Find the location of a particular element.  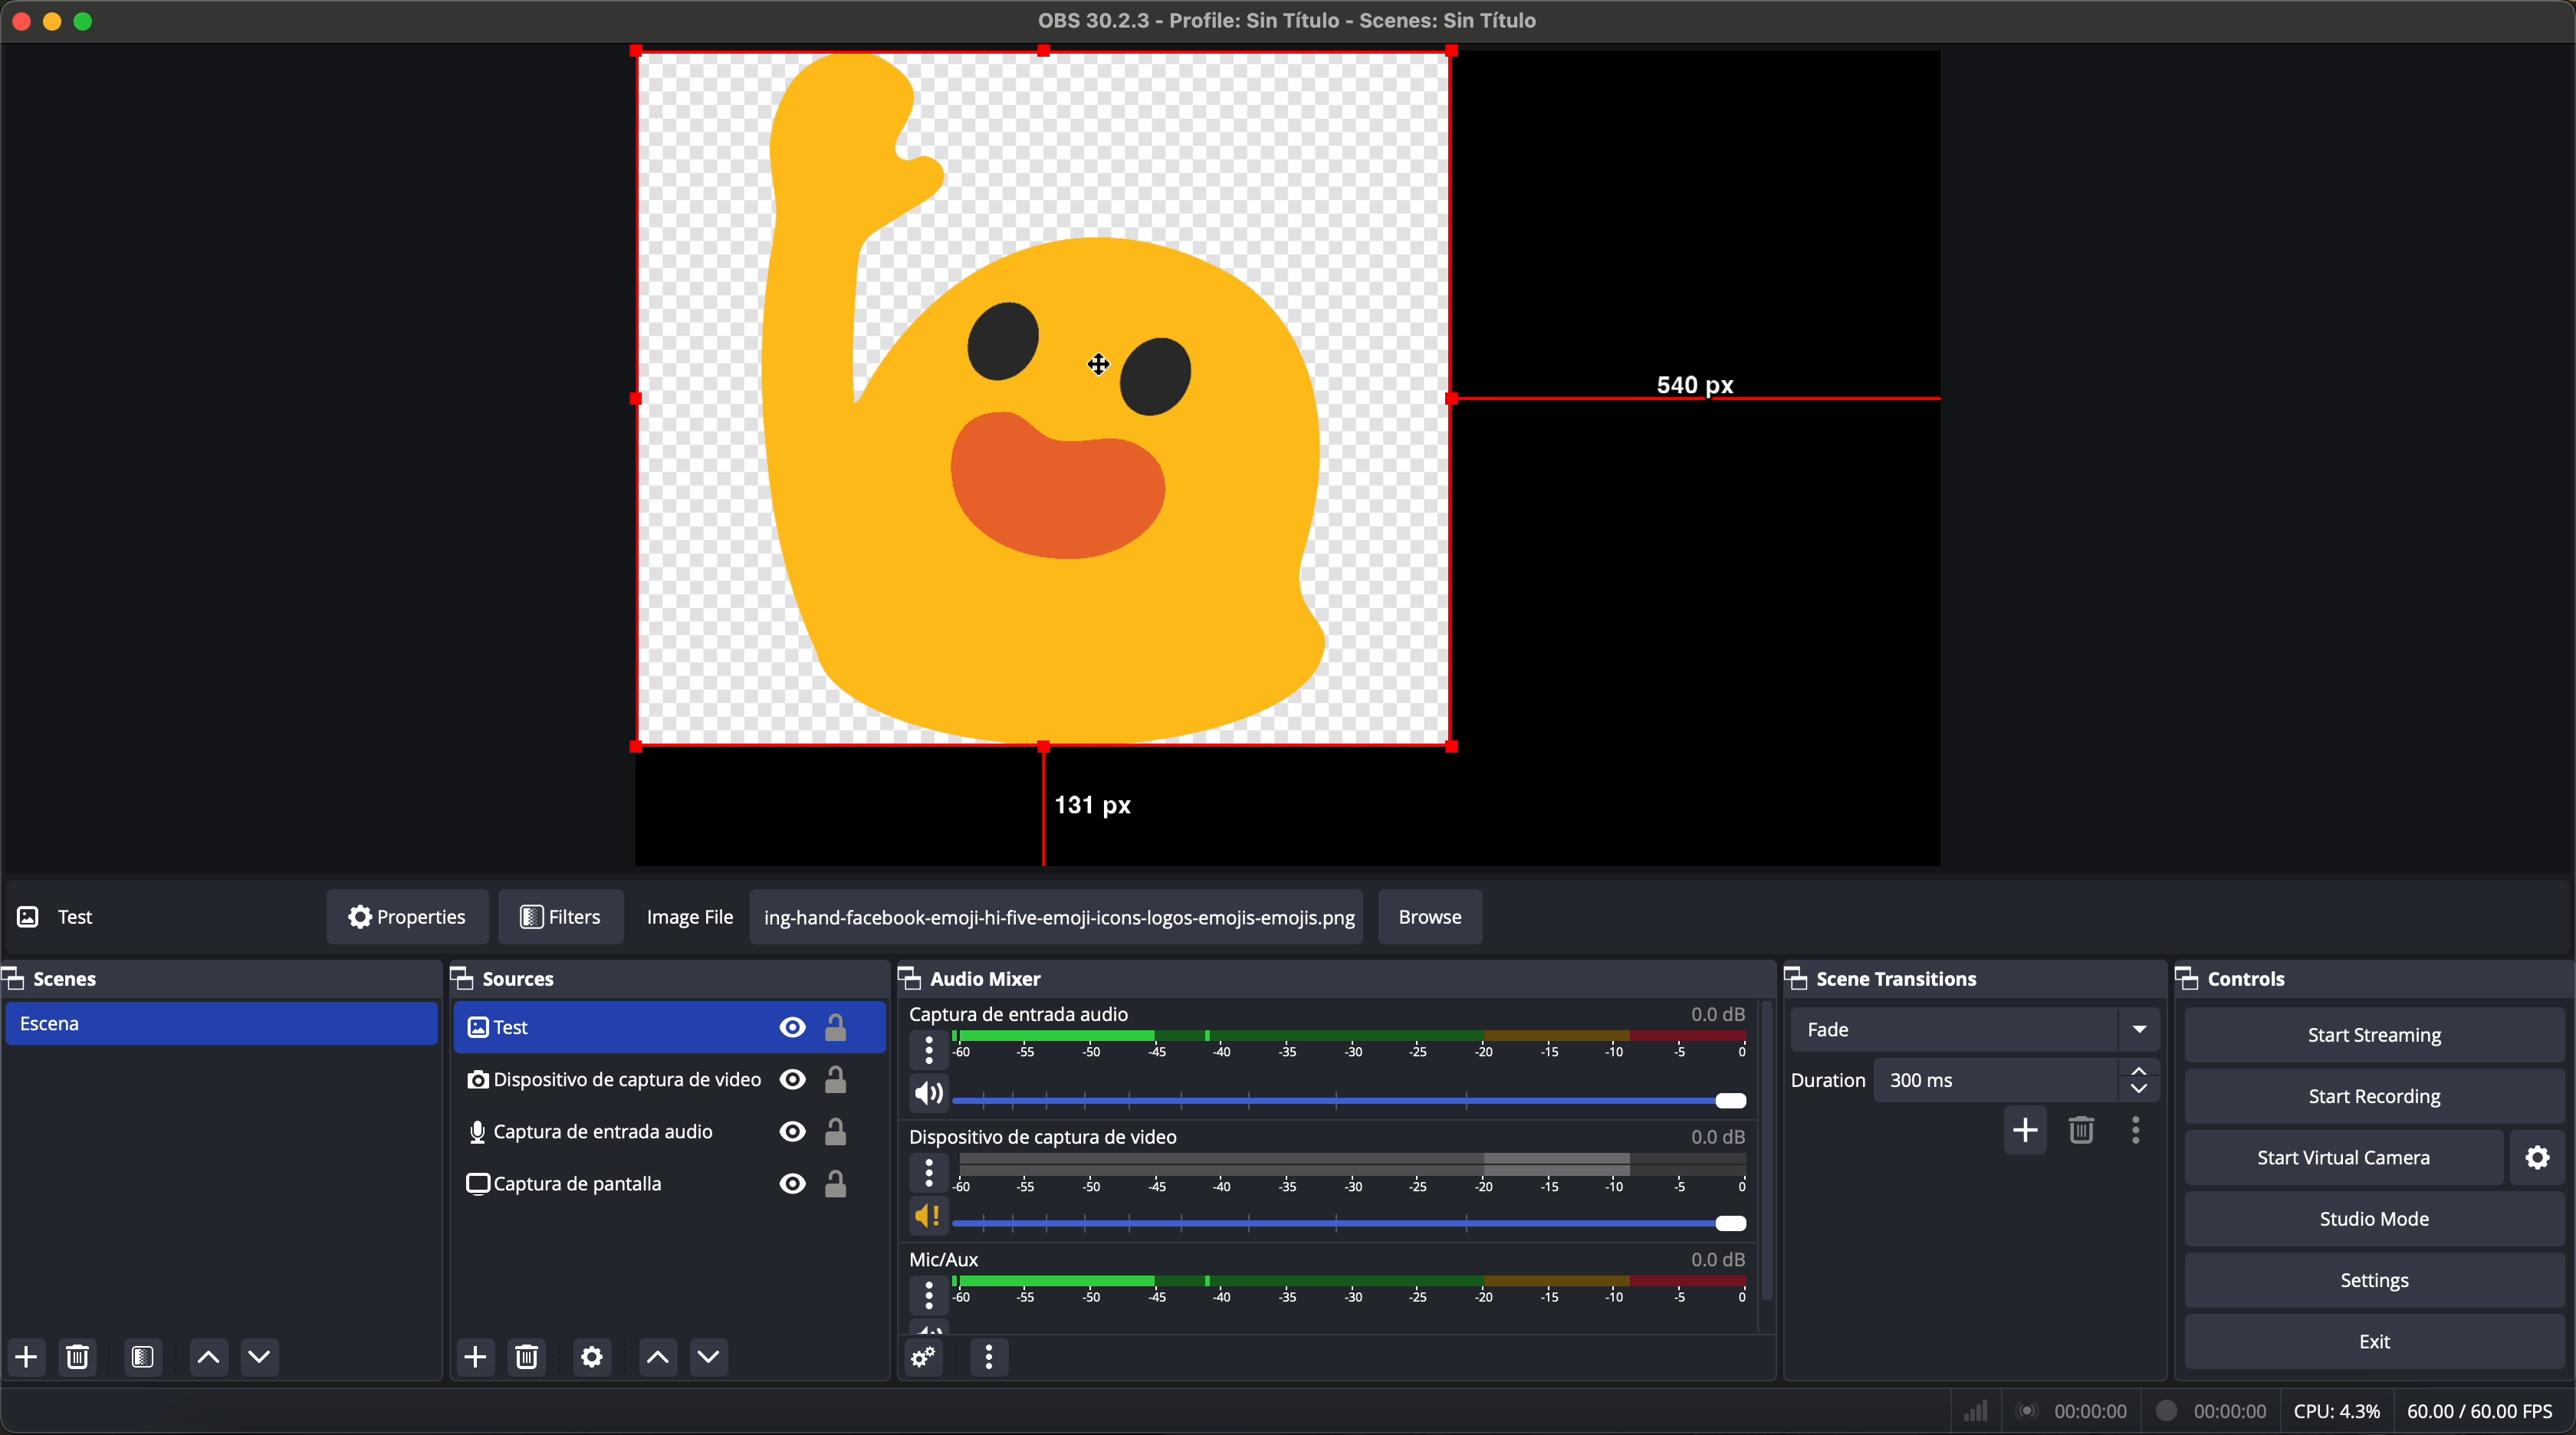

close program is located at coordinates (18, 19).